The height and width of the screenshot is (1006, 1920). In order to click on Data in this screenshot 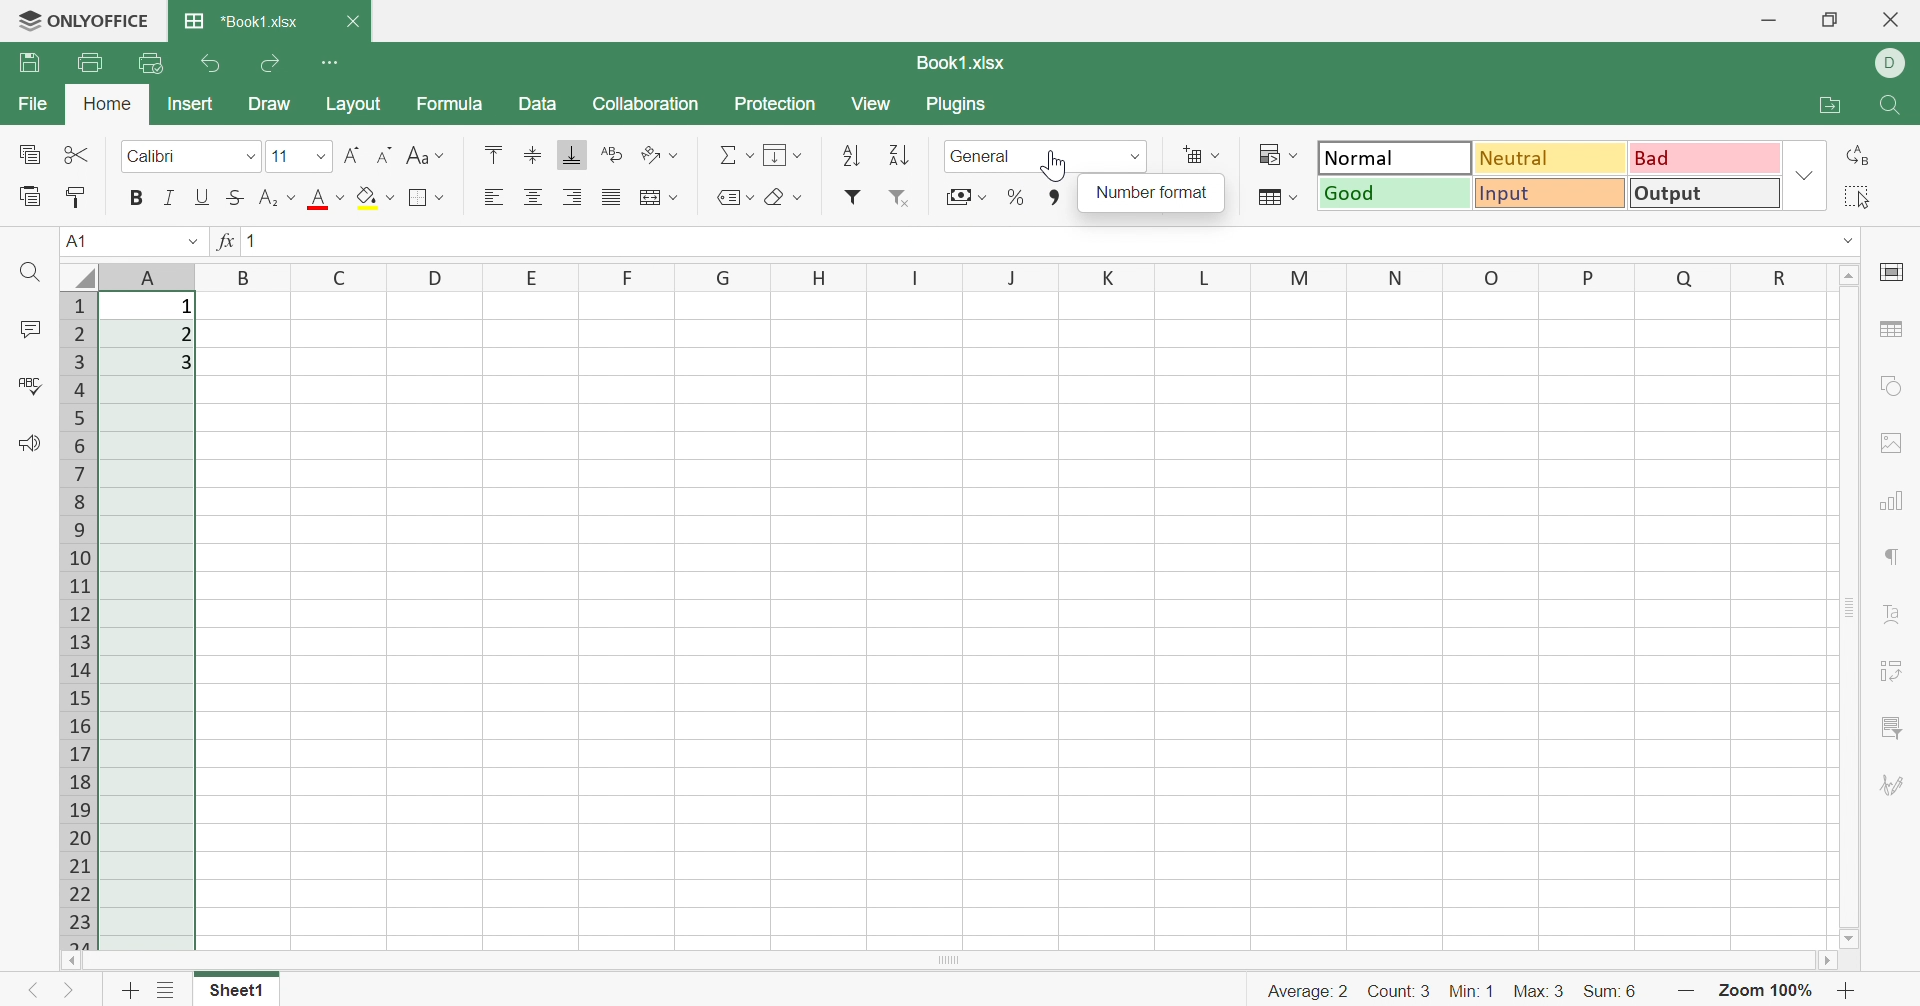, I will do `click(538, 103)`.